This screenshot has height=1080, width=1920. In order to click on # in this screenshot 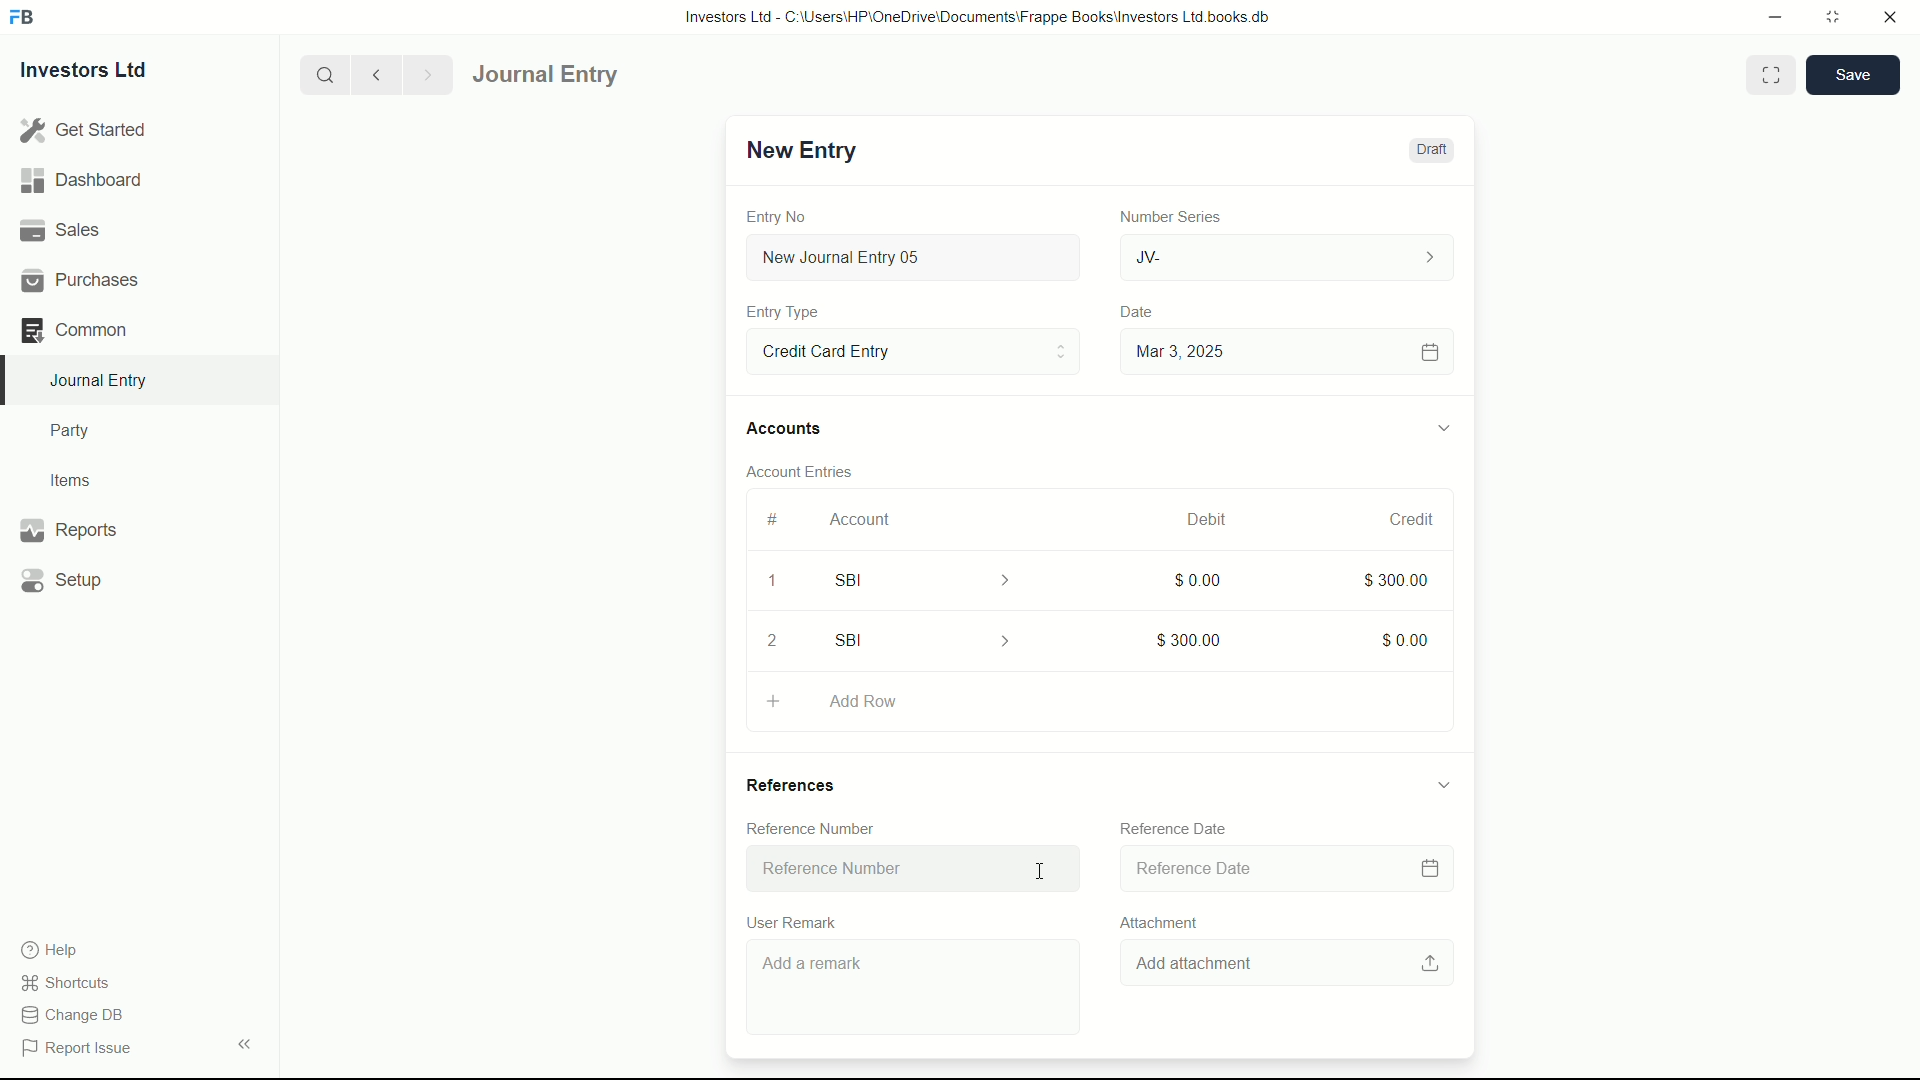, I will do `click(774, 519)`.